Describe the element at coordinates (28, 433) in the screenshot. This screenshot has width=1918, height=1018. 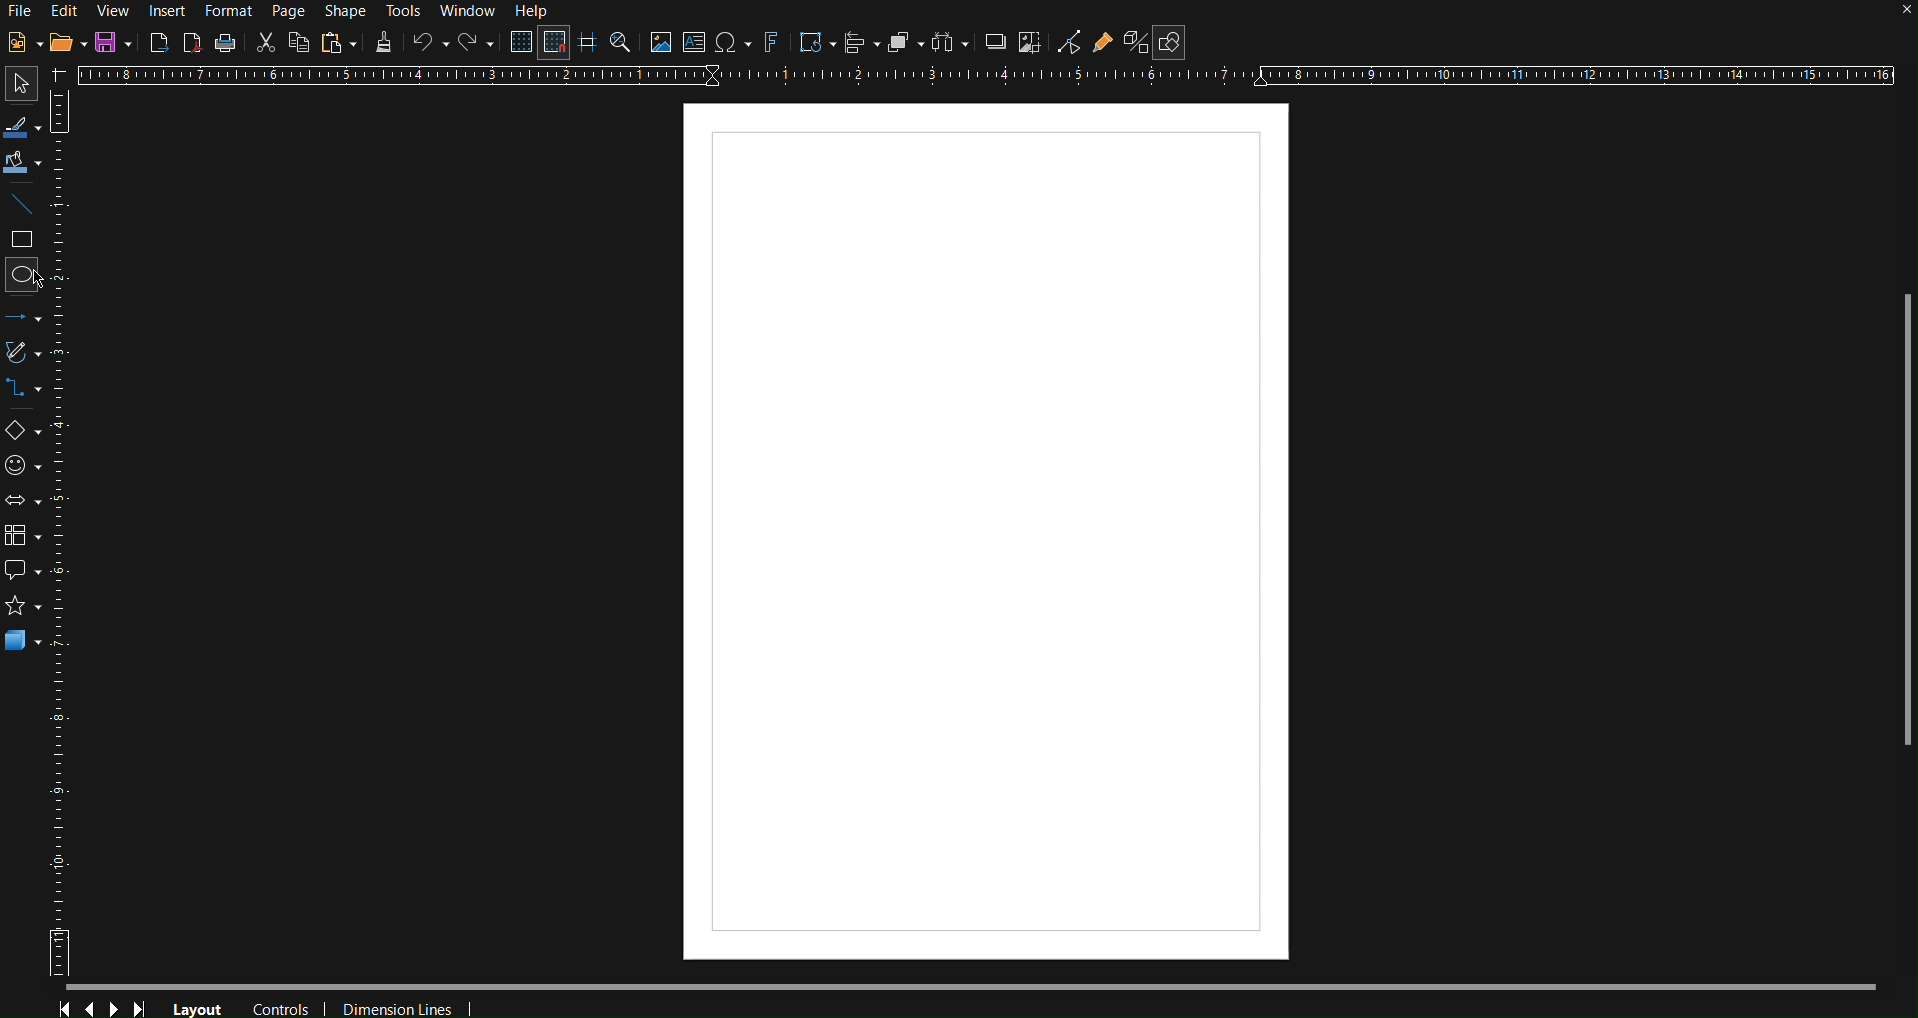
I see `Basic Shapes` at that location.